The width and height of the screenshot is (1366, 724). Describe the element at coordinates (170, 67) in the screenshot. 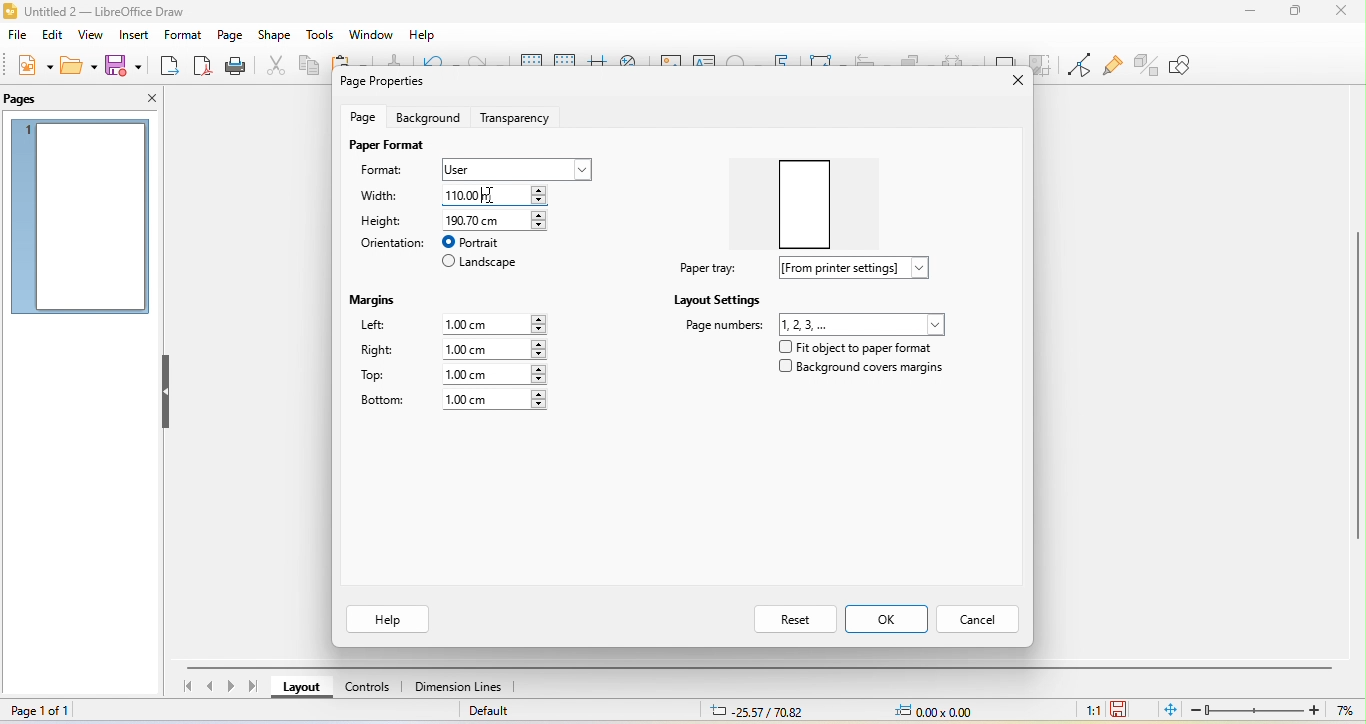

I see `export` at that location.